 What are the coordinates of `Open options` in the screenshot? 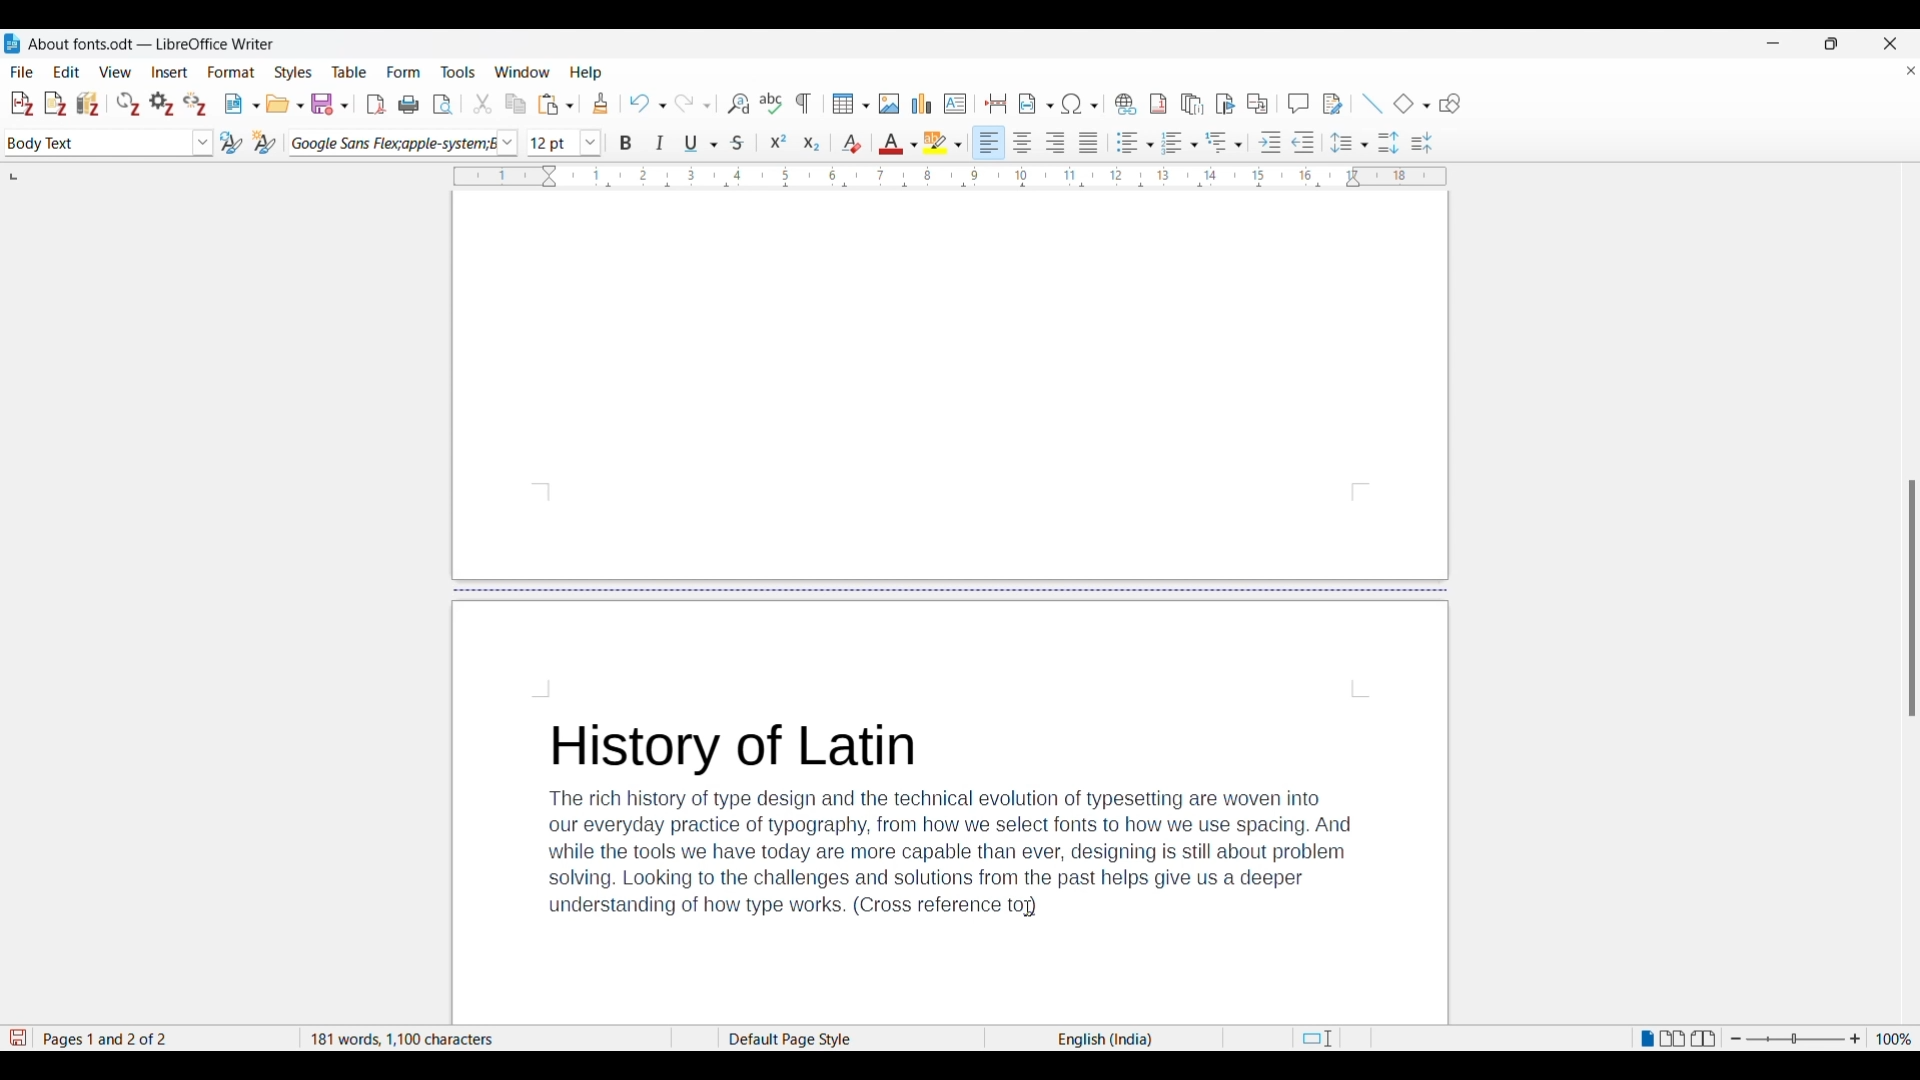 It's located at (285, 104).